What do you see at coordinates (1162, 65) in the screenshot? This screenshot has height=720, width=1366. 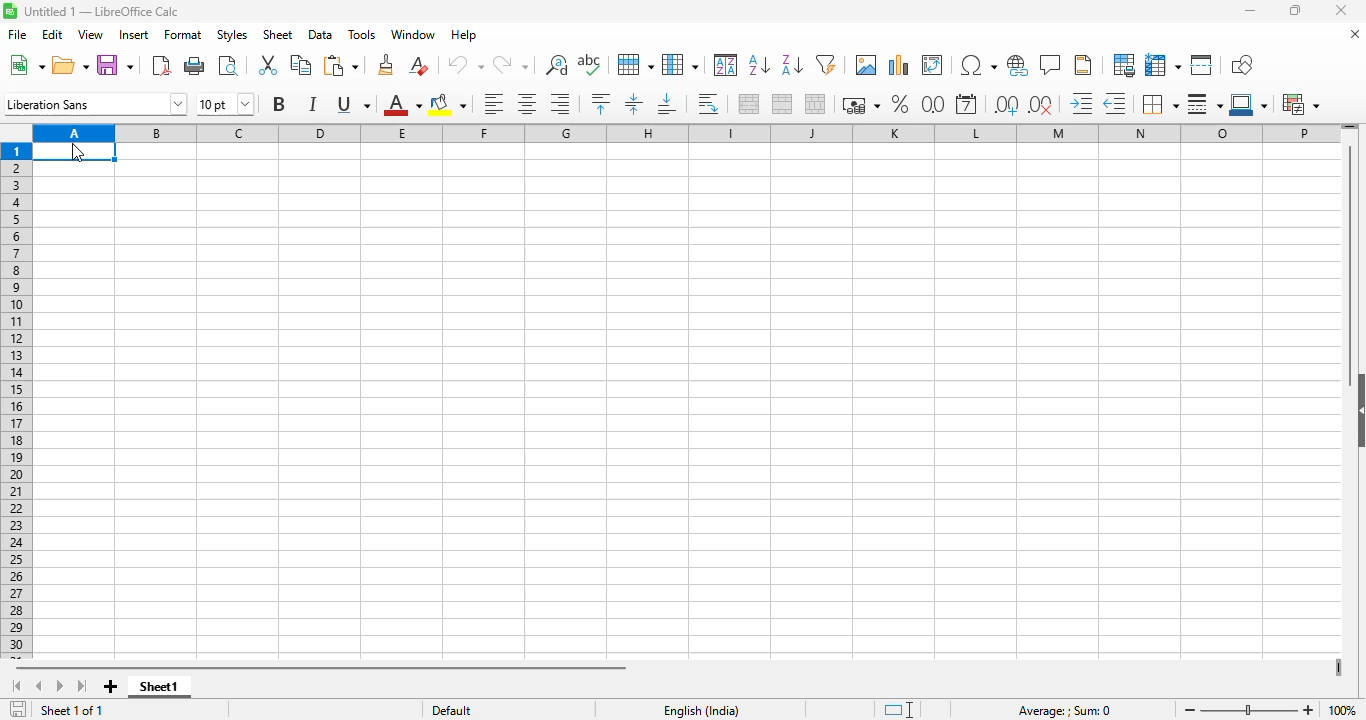 I see `freeze rows and columns` at bounding box center [1162, 65].